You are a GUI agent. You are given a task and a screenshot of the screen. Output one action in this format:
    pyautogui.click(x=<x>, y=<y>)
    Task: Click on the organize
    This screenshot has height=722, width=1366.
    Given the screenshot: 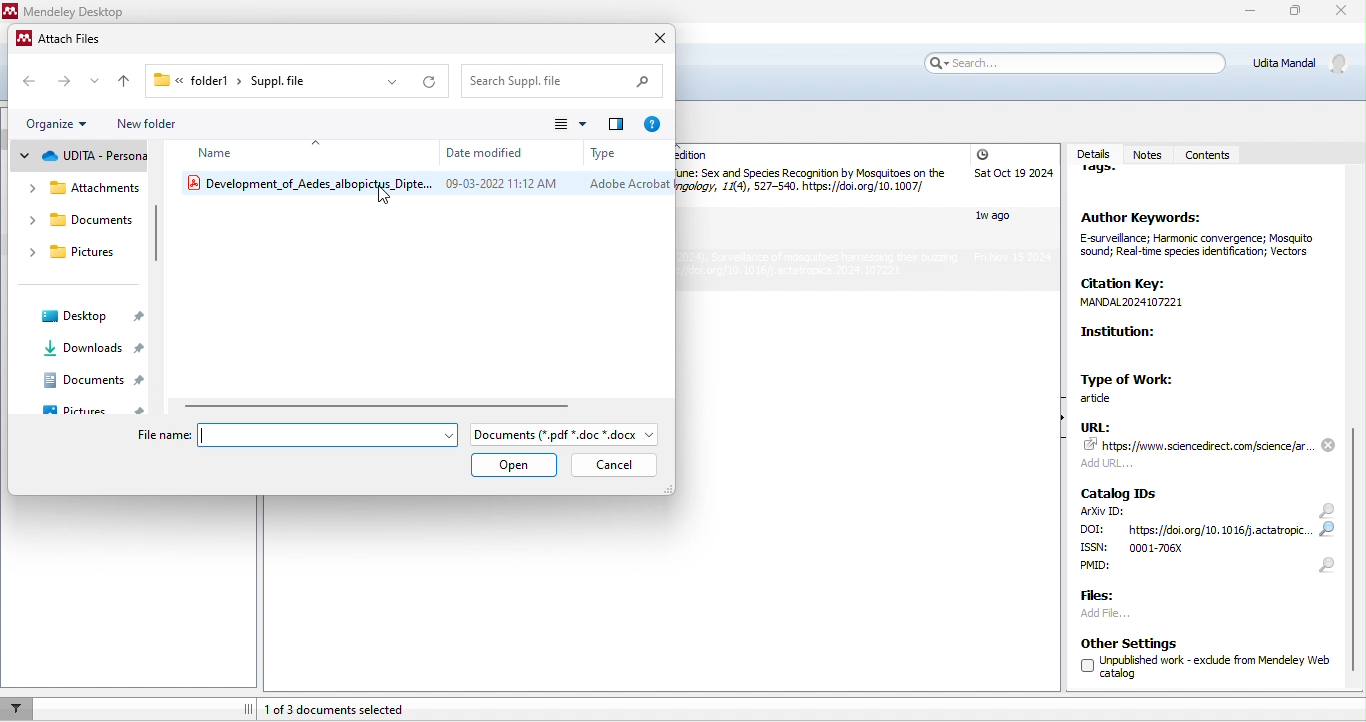 What is the action you would take?
    pyautogui.click(x=61, y=125)
    